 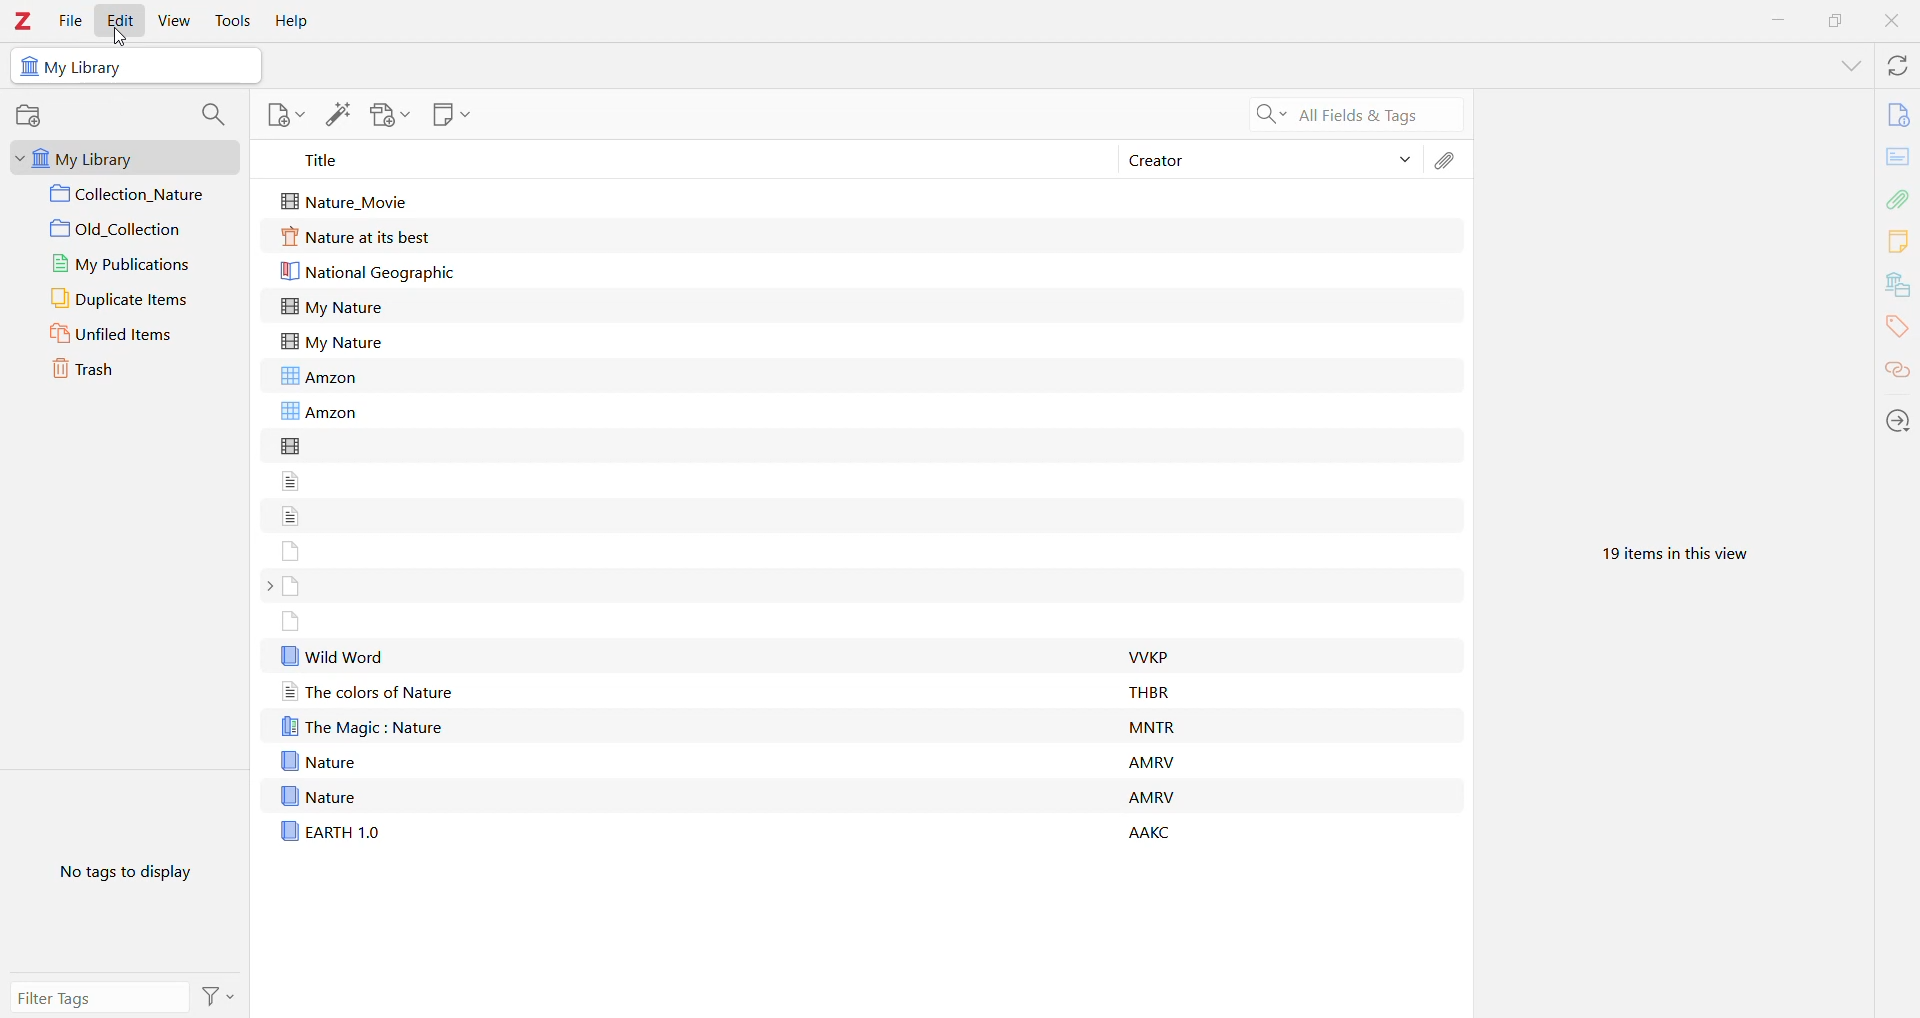 I want to click on AAKC, so click(x=1156, y=833).